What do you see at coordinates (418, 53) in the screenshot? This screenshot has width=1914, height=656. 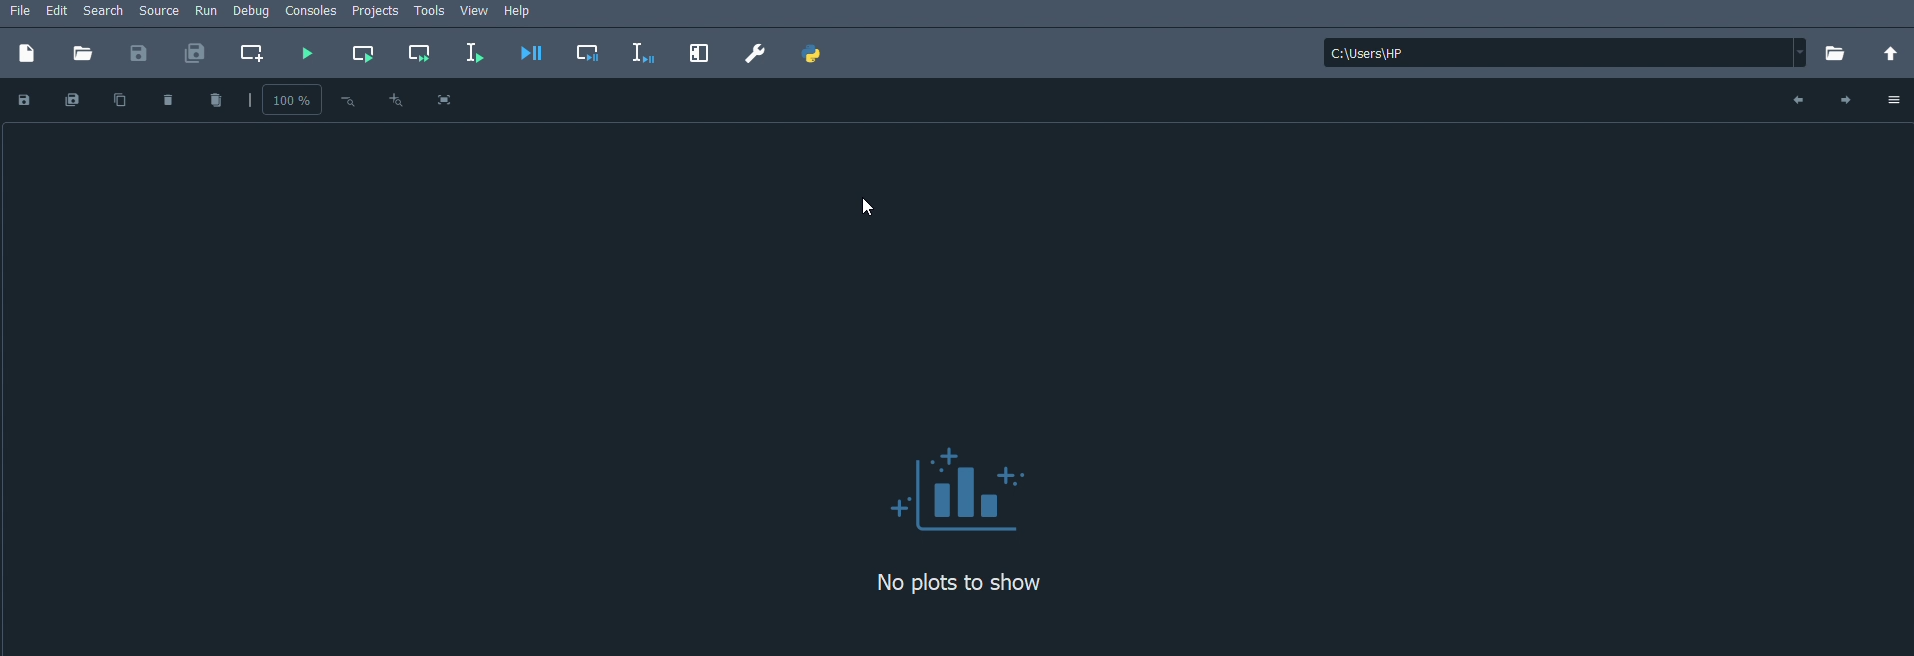 I see `Run current cell and go to the next one` at bounding box center [418, 53].